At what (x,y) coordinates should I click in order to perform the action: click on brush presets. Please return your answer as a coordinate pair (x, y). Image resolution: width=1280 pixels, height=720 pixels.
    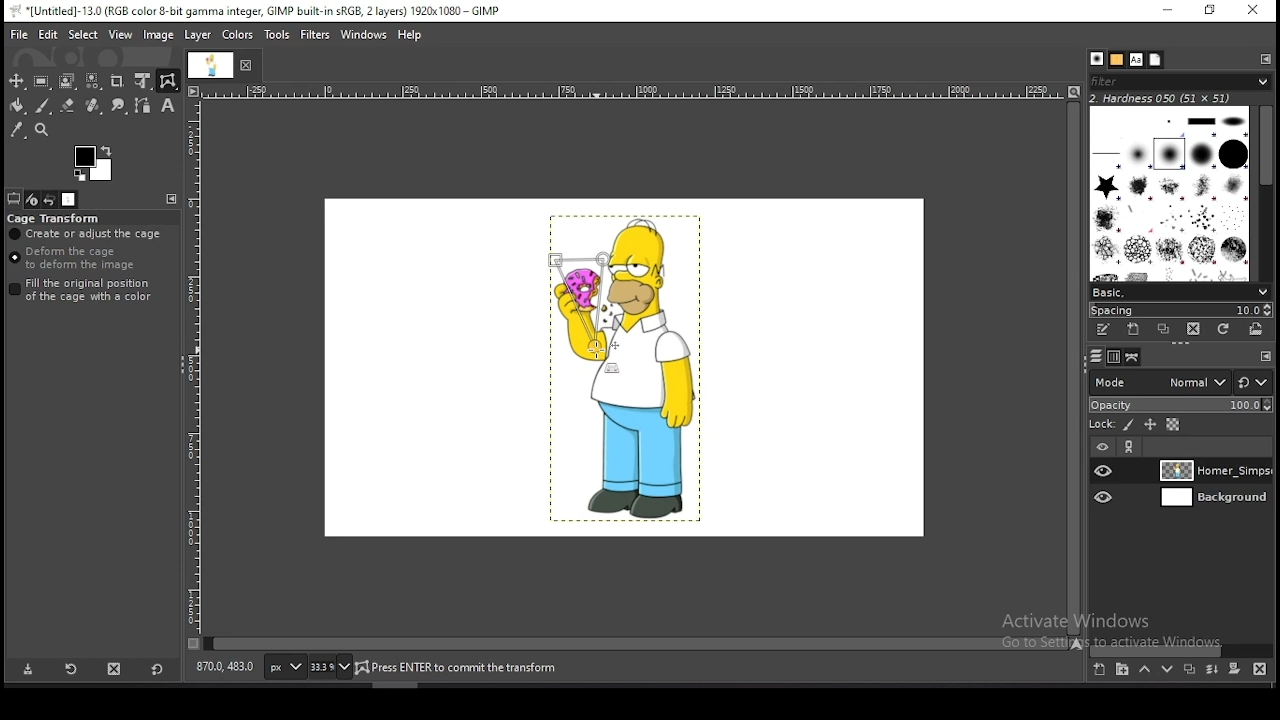
    Looking at the image, I should click on (1181, 290).